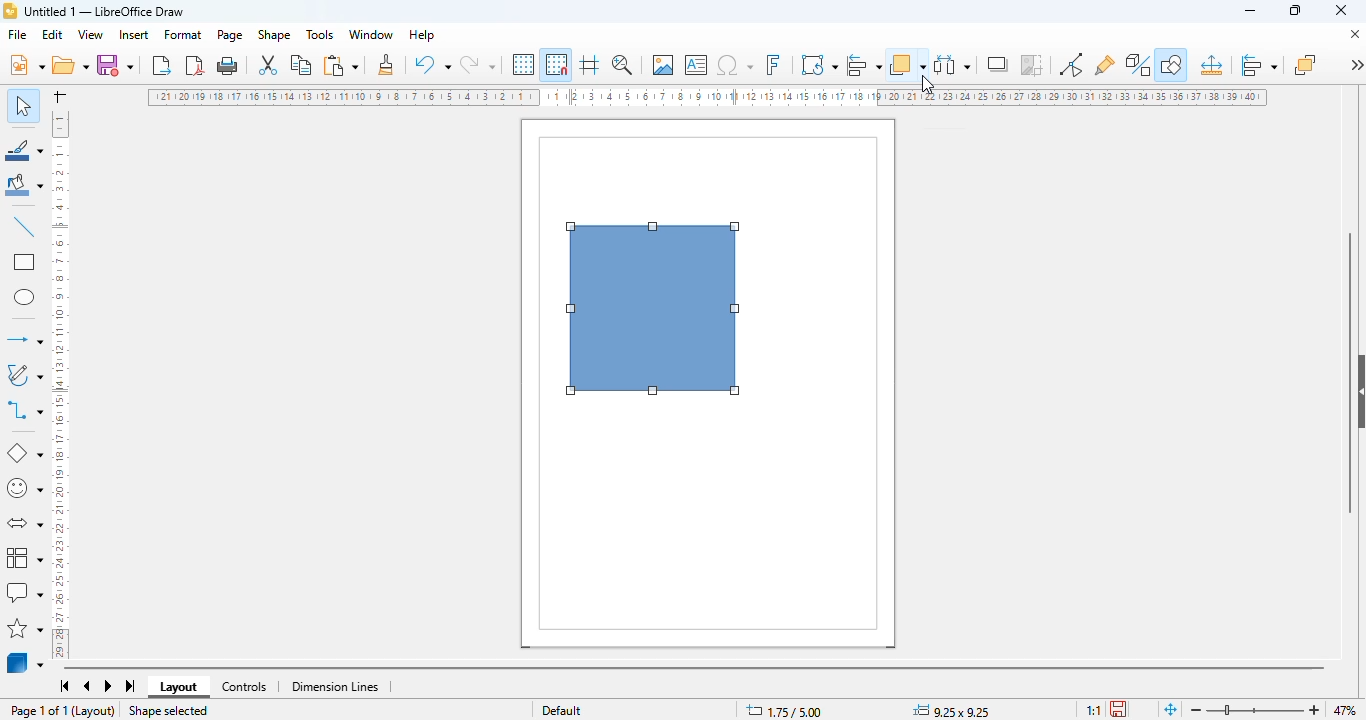 The height and width of the screenshot is (720, 1366). I want to click on align objects, so click(1259, 65).